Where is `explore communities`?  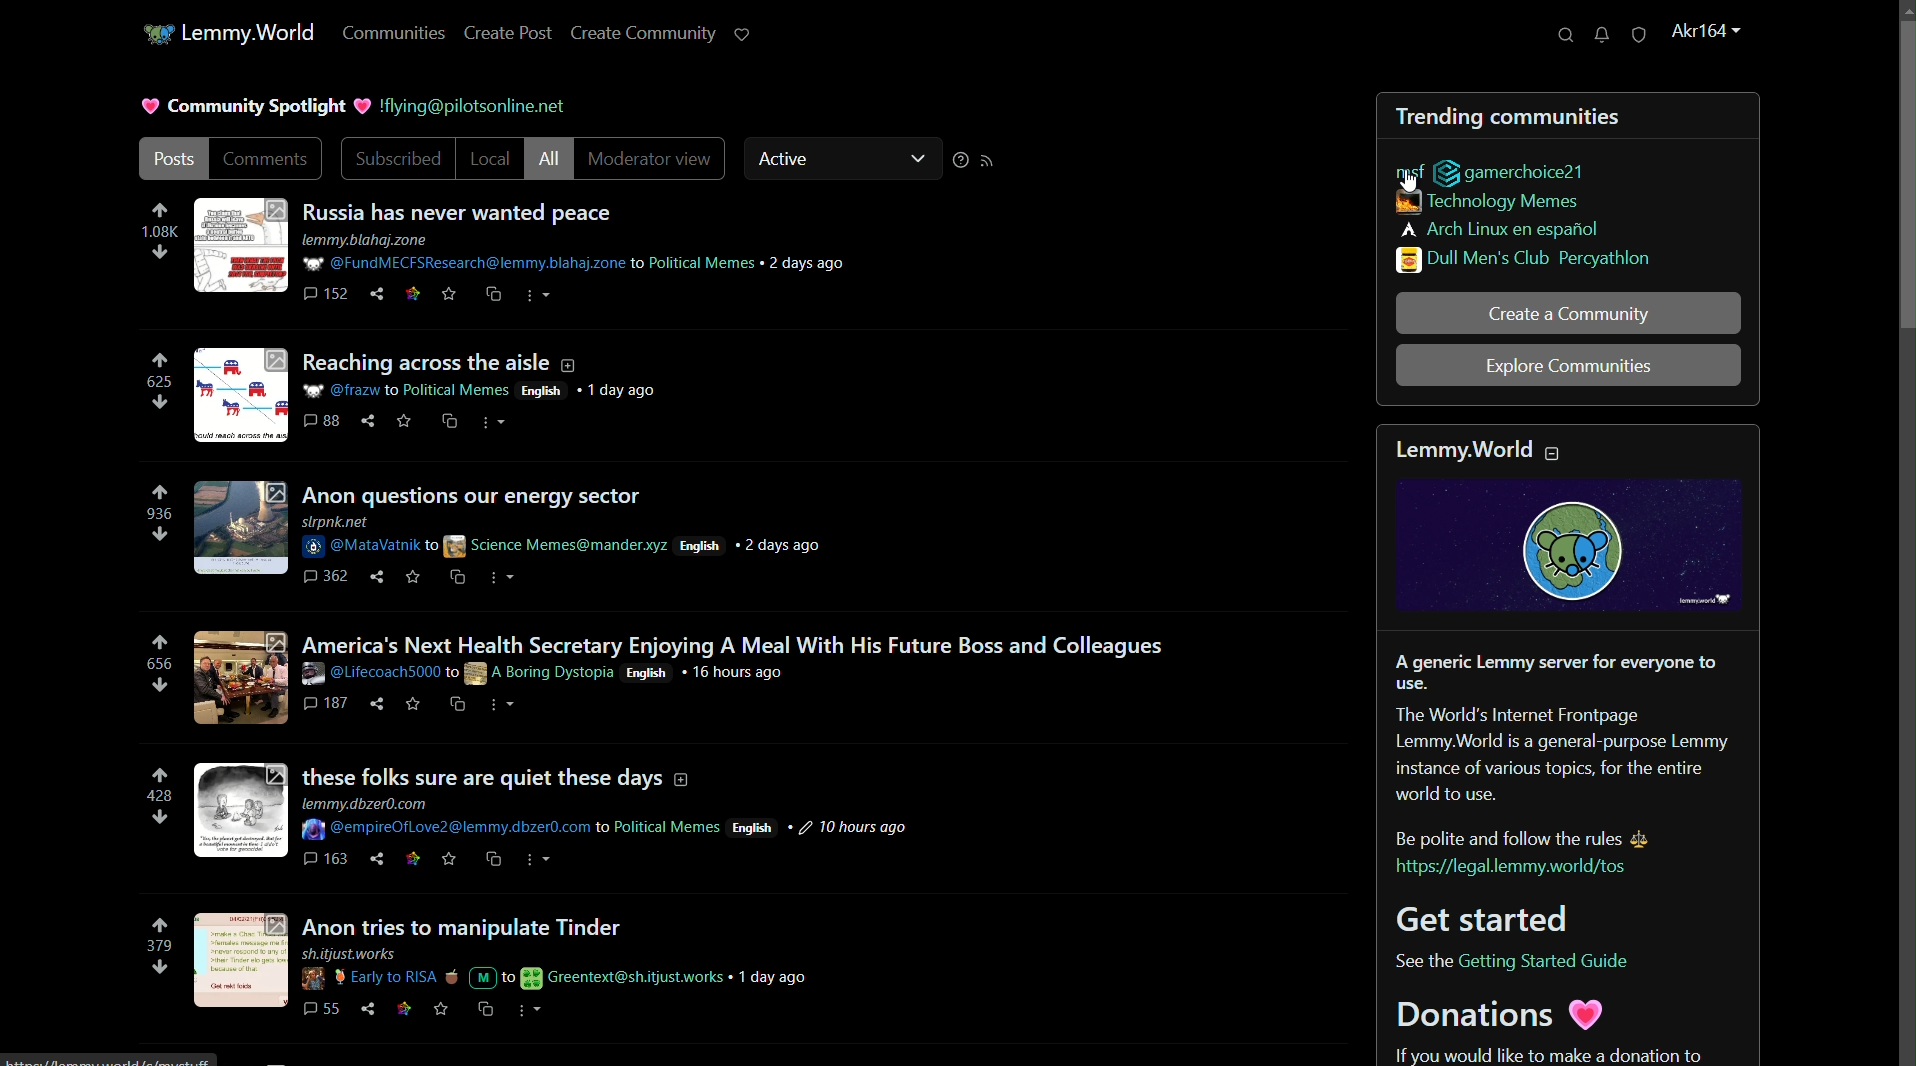
explore communities is located at coordinates (1566, 366).